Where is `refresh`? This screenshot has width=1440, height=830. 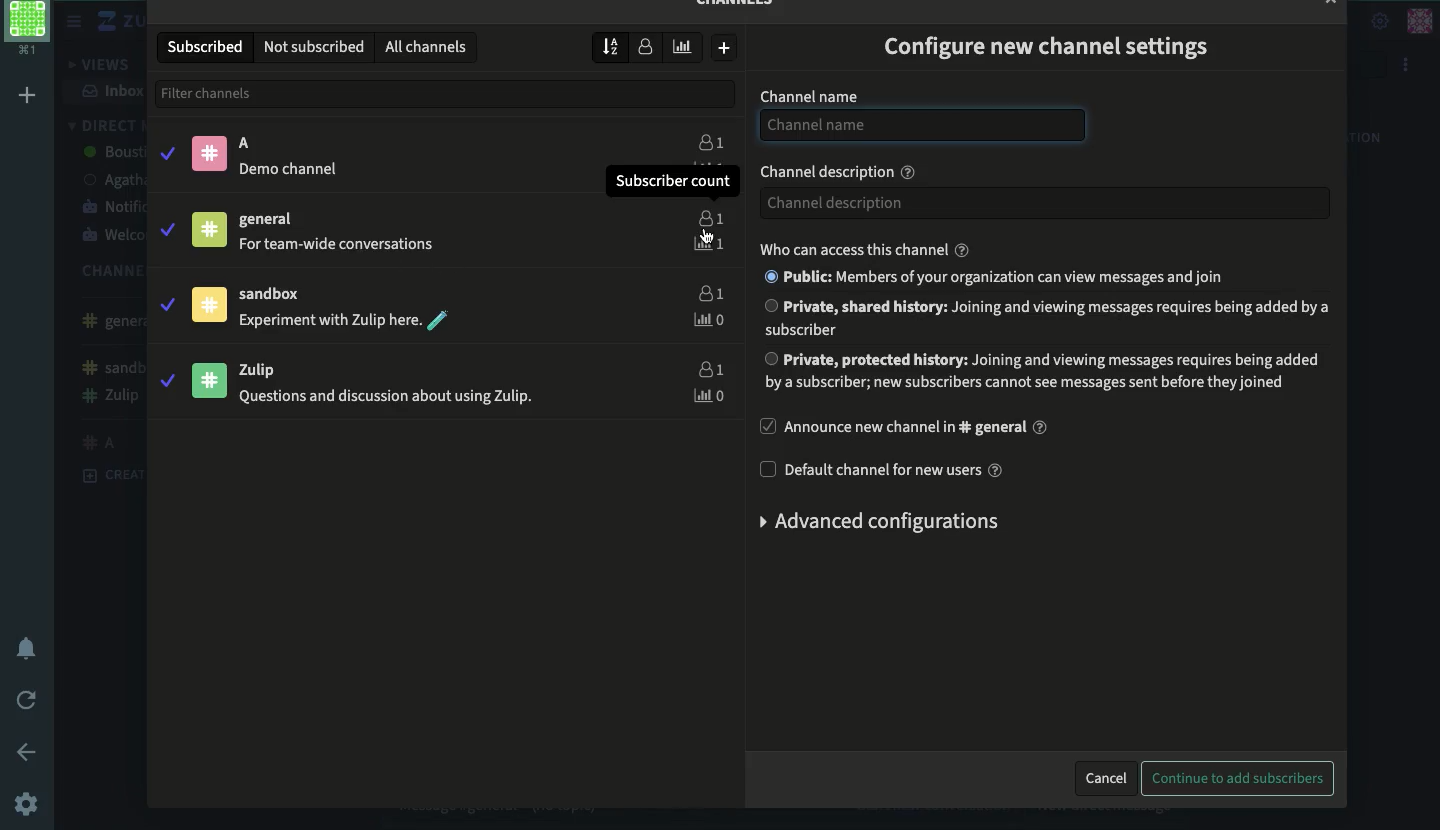
refresh is located at coordinates (29, 697).